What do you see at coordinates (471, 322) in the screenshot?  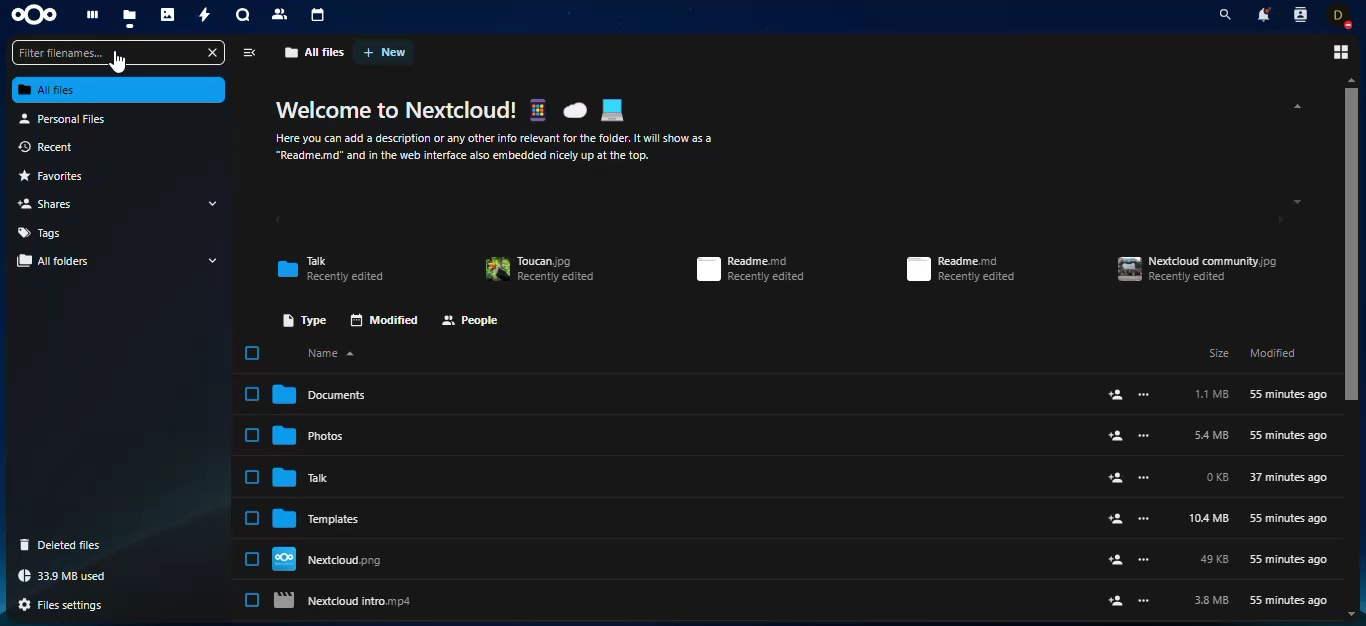 I see `people` at bounding box center [471, 322].